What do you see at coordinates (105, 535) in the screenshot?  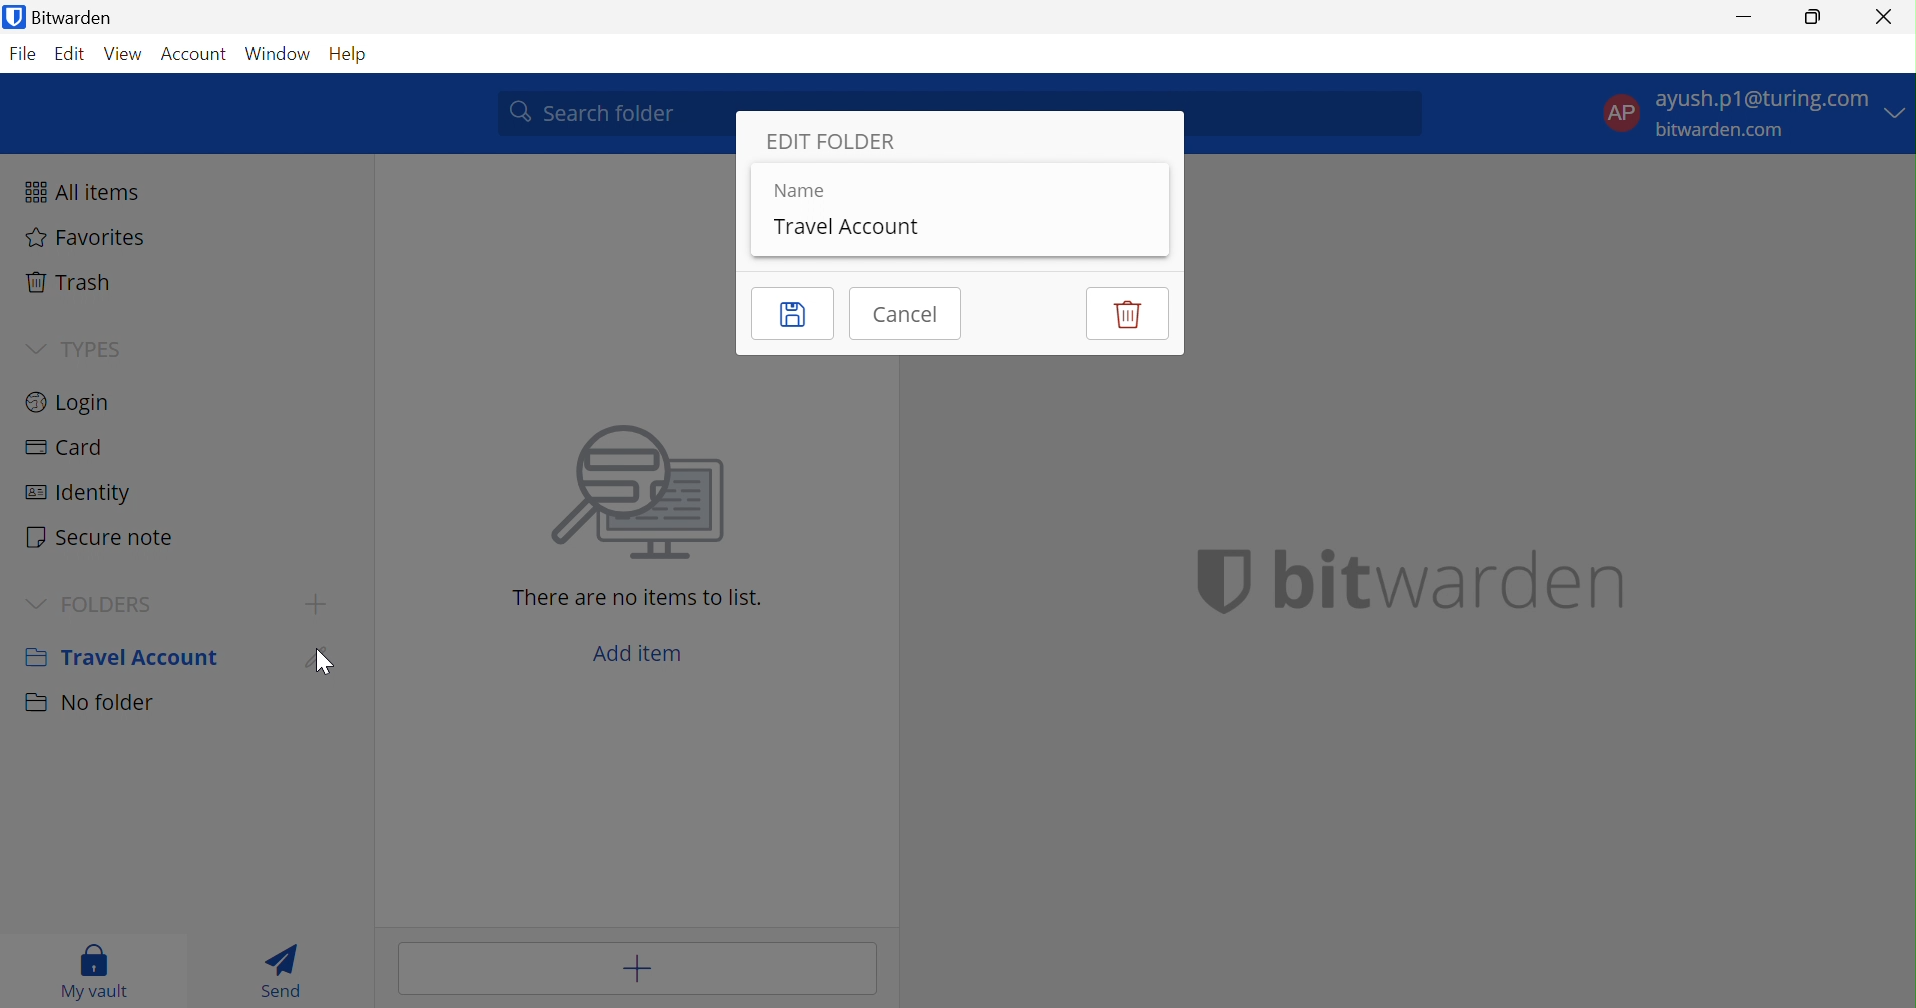 I see `Secure note` at bounding box center [105, 535].